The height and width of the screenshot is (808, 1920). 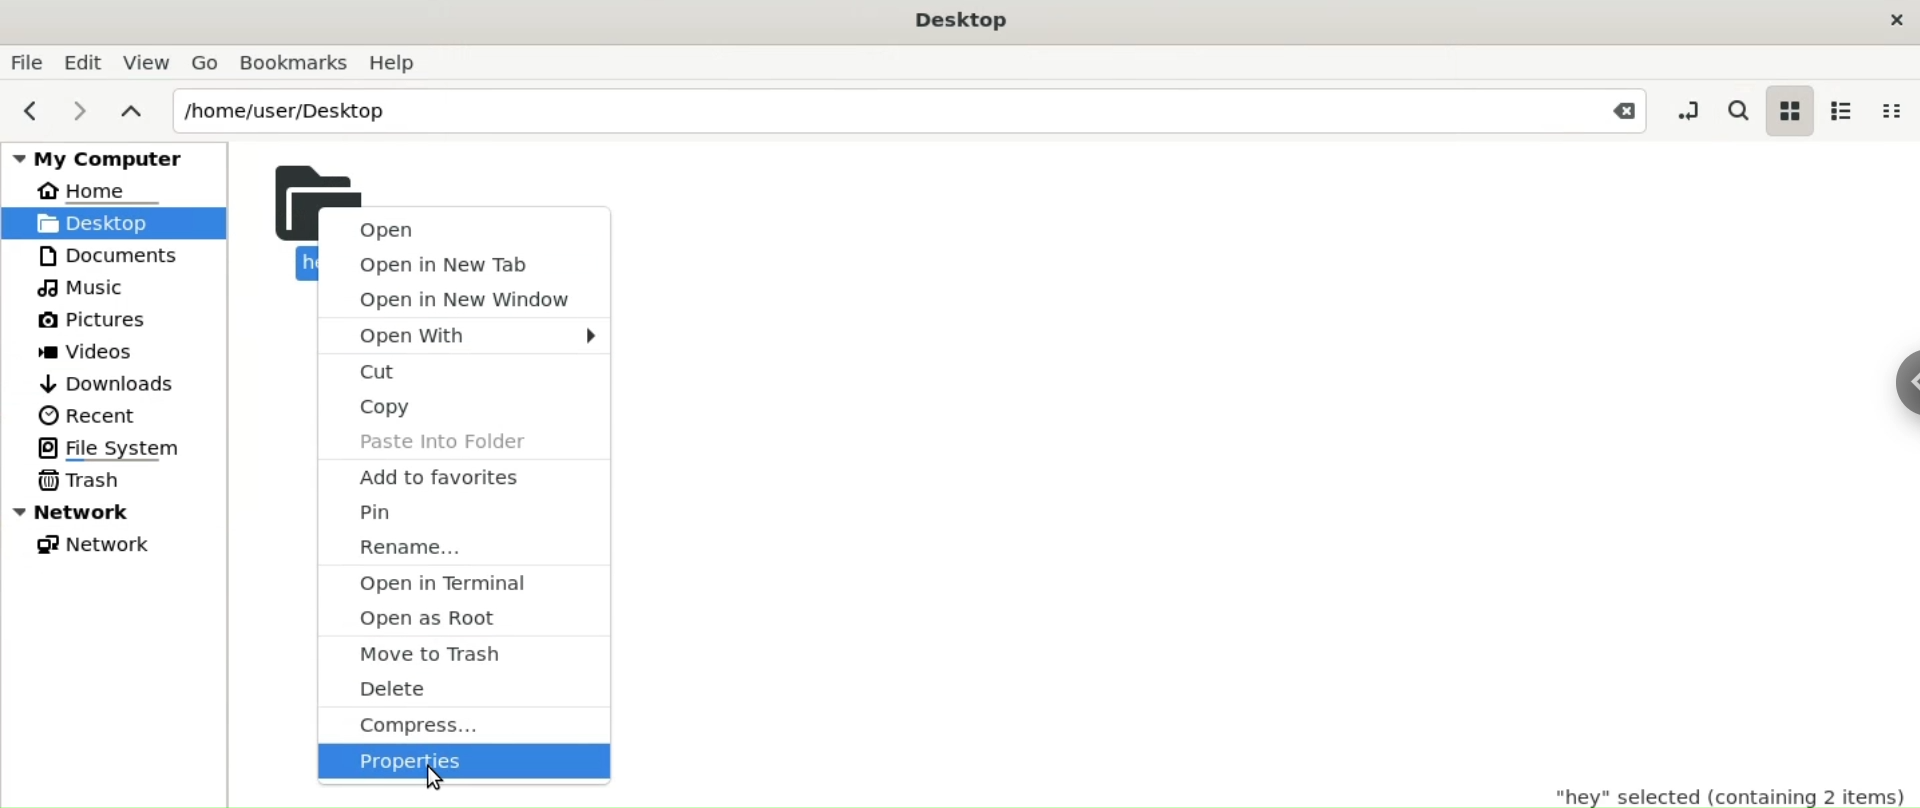 What do you see at coordinates (459, 618) in the screenshot?
I see `open as root` at bounding box center [459, 618].